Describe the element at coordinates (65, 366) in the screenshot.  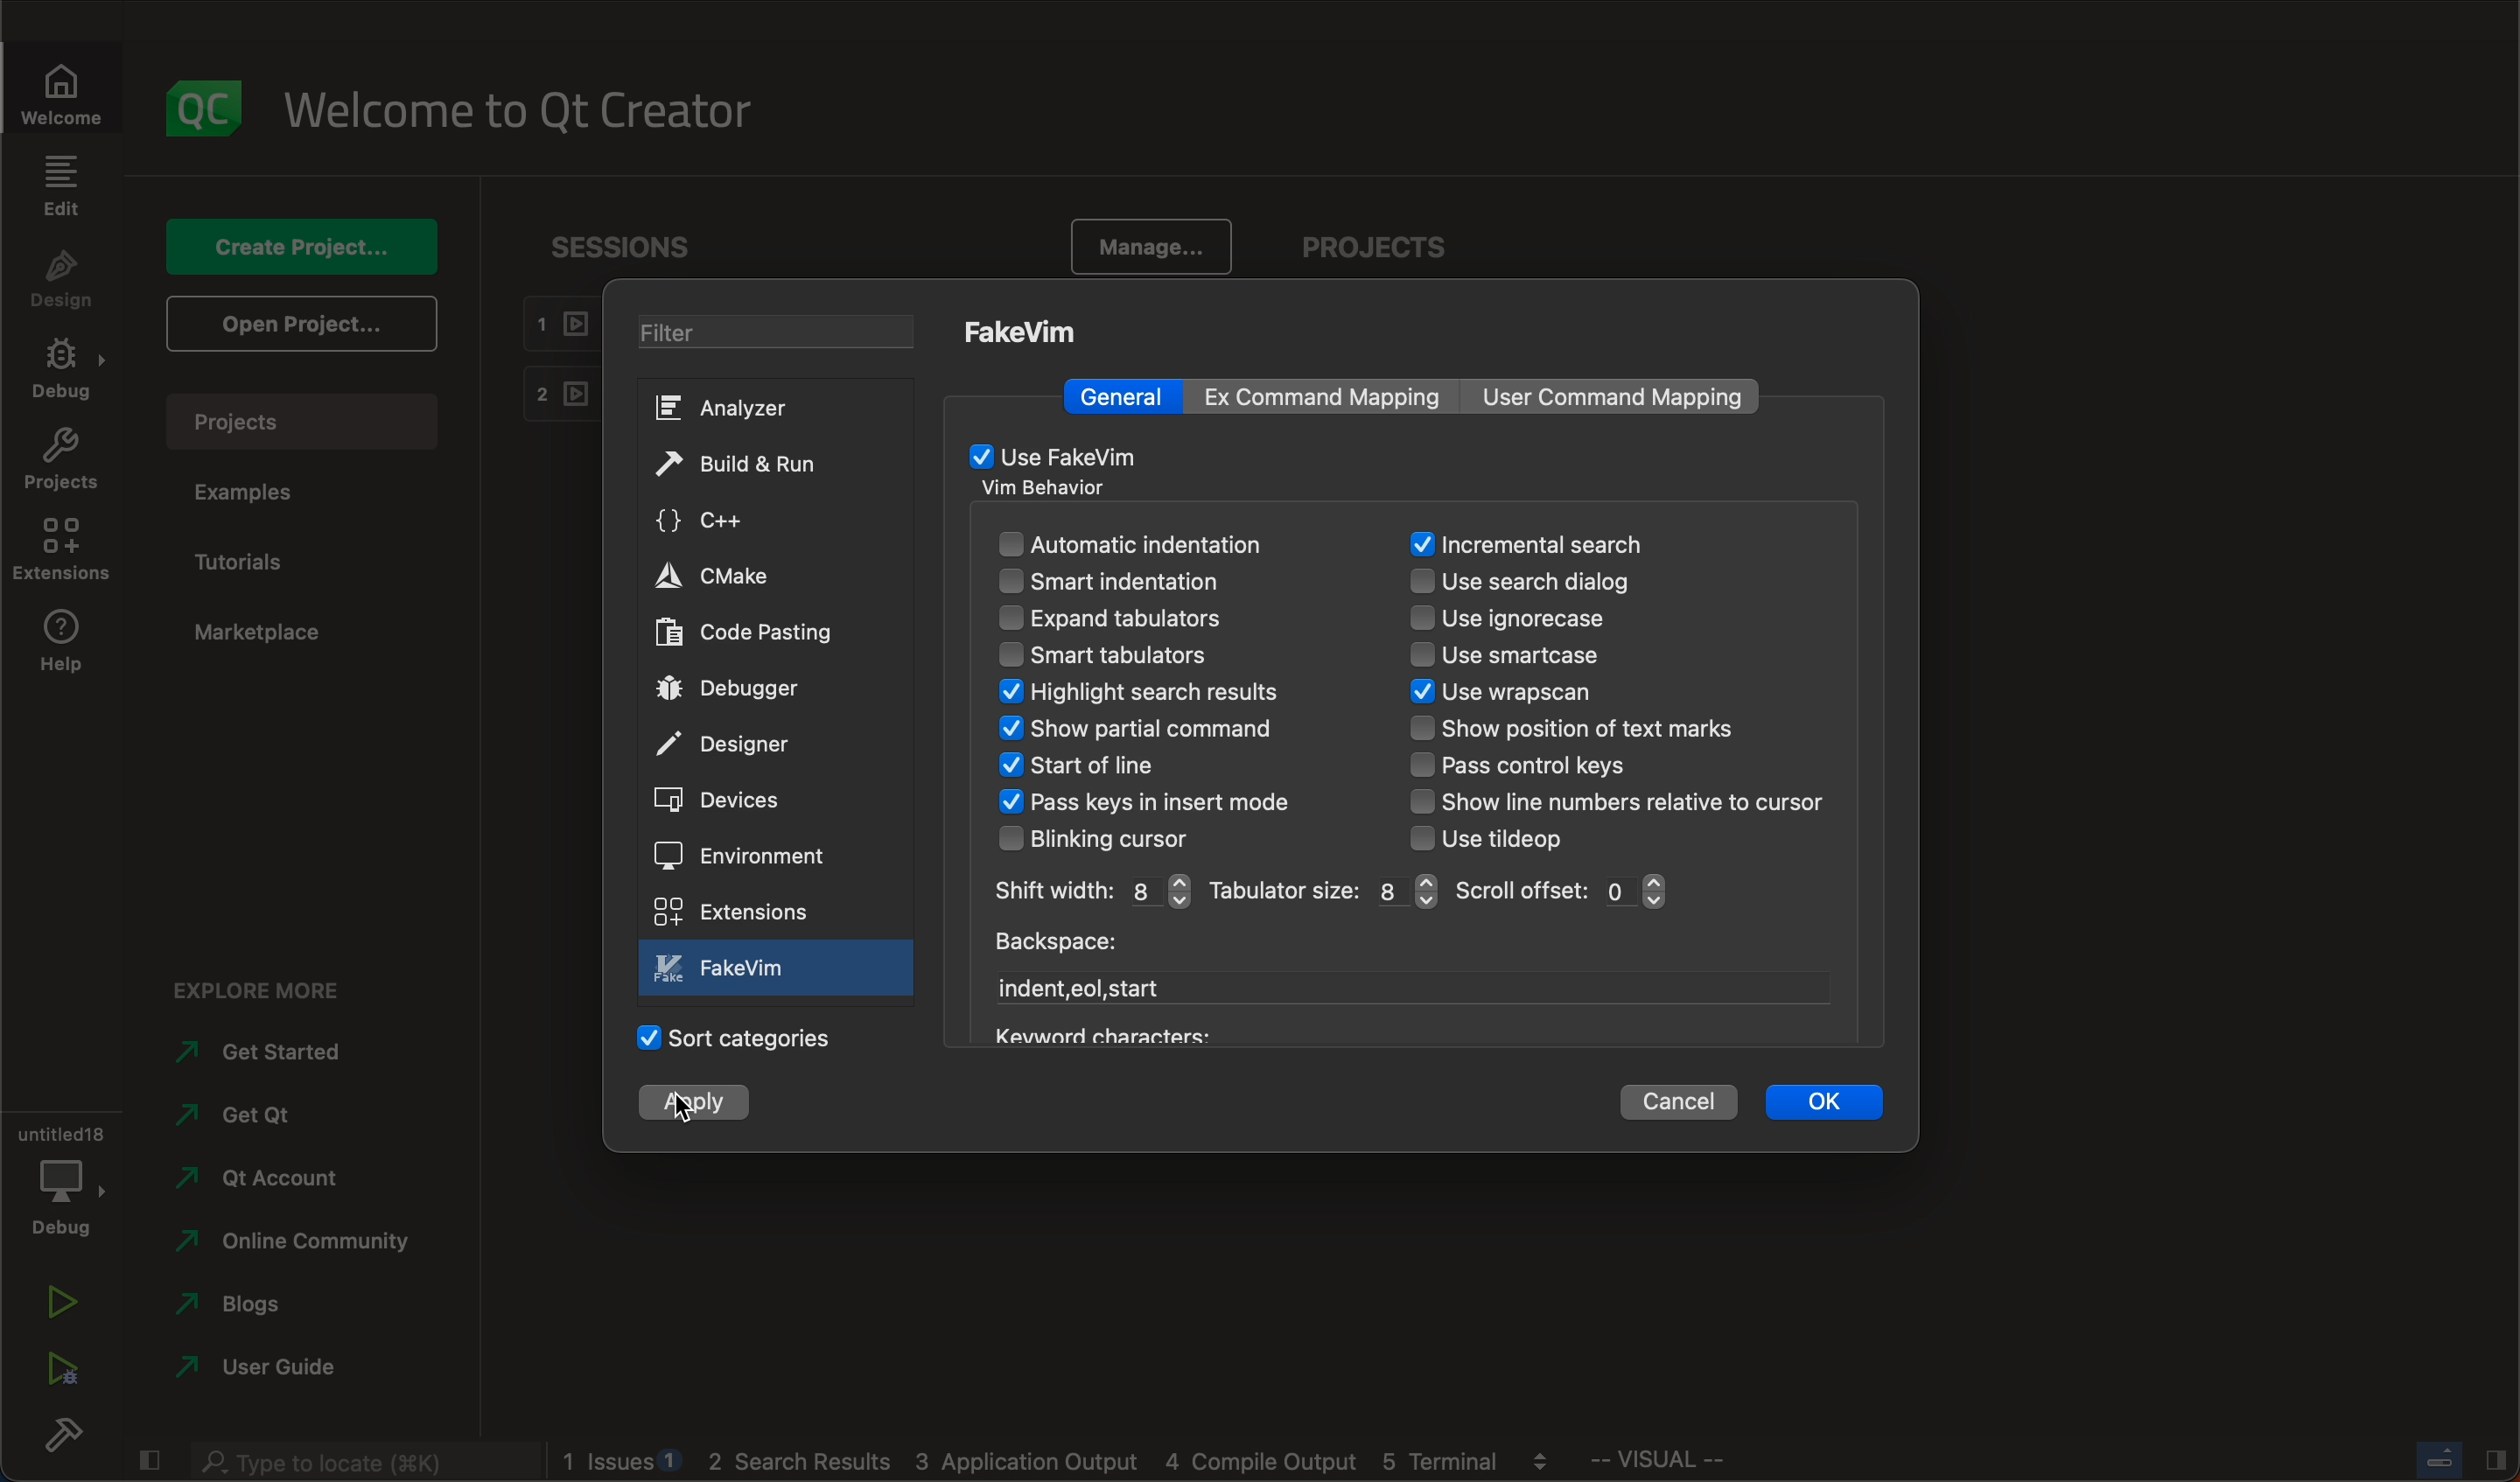
I see `debug` at that location.